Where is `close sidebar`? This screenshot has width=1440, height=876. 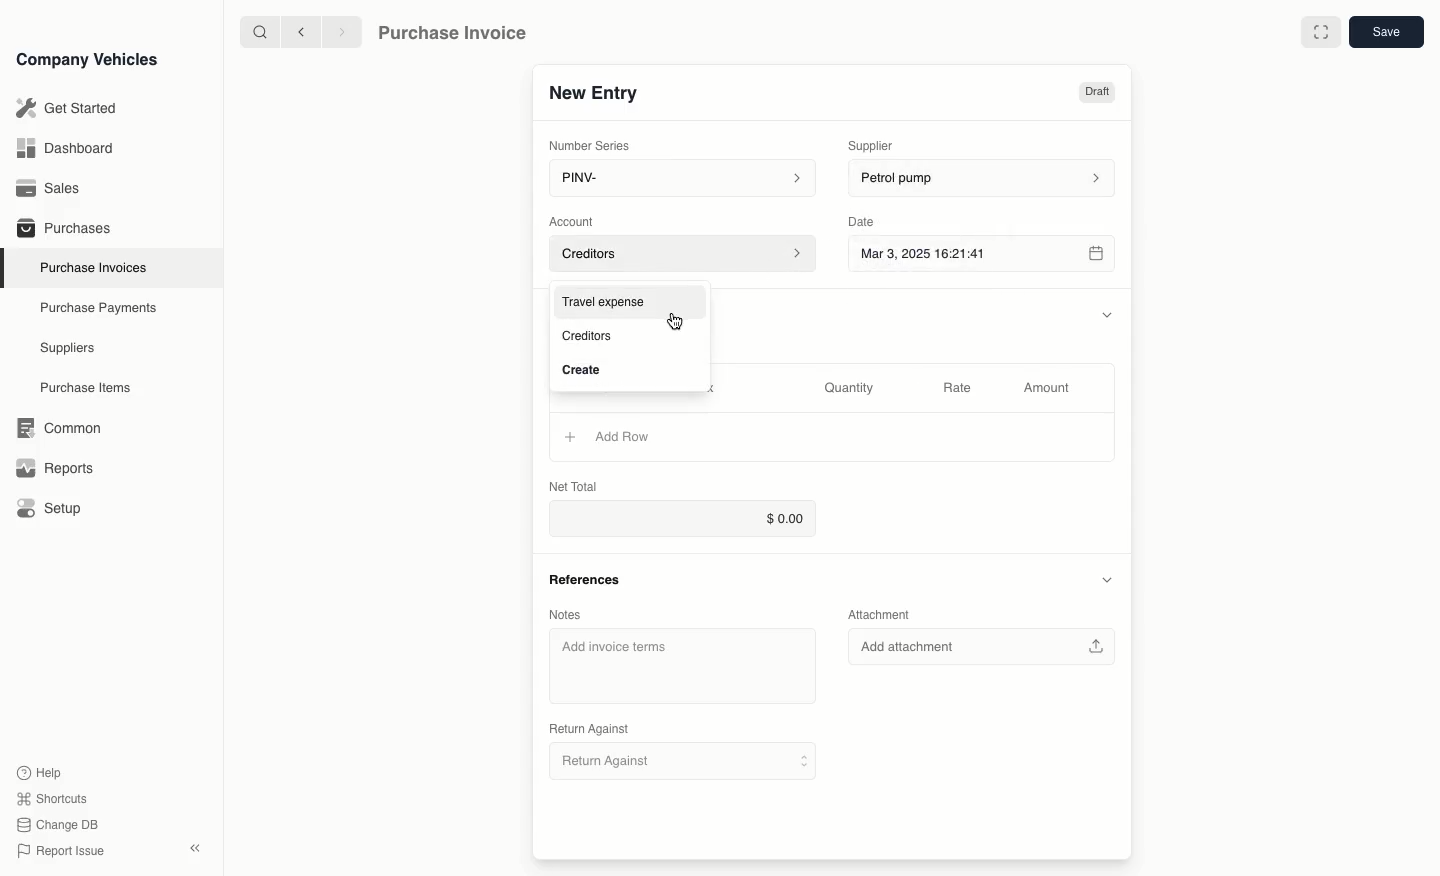
close sidebar is located at coordinates (197, 846).